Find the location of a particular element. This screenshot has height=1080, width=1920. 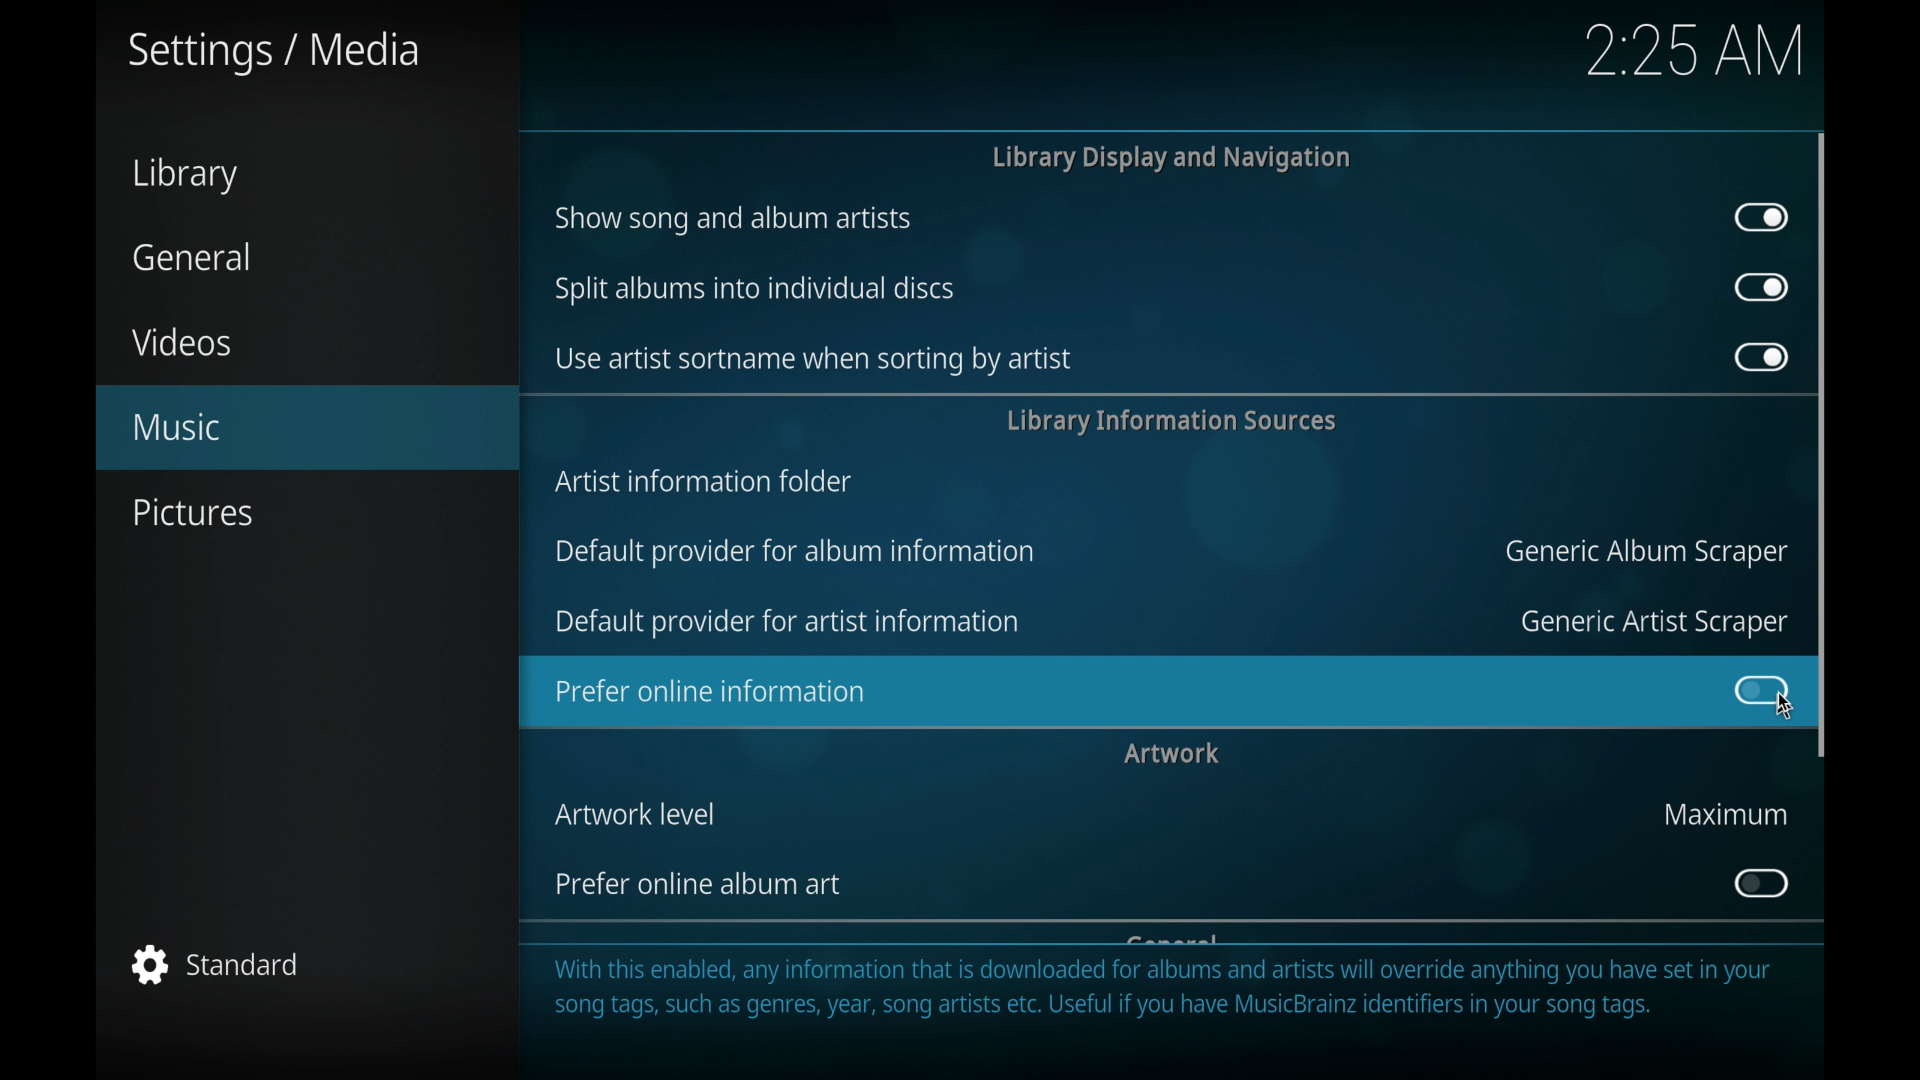

2:25 AM is located at coordinates (1684, 63).